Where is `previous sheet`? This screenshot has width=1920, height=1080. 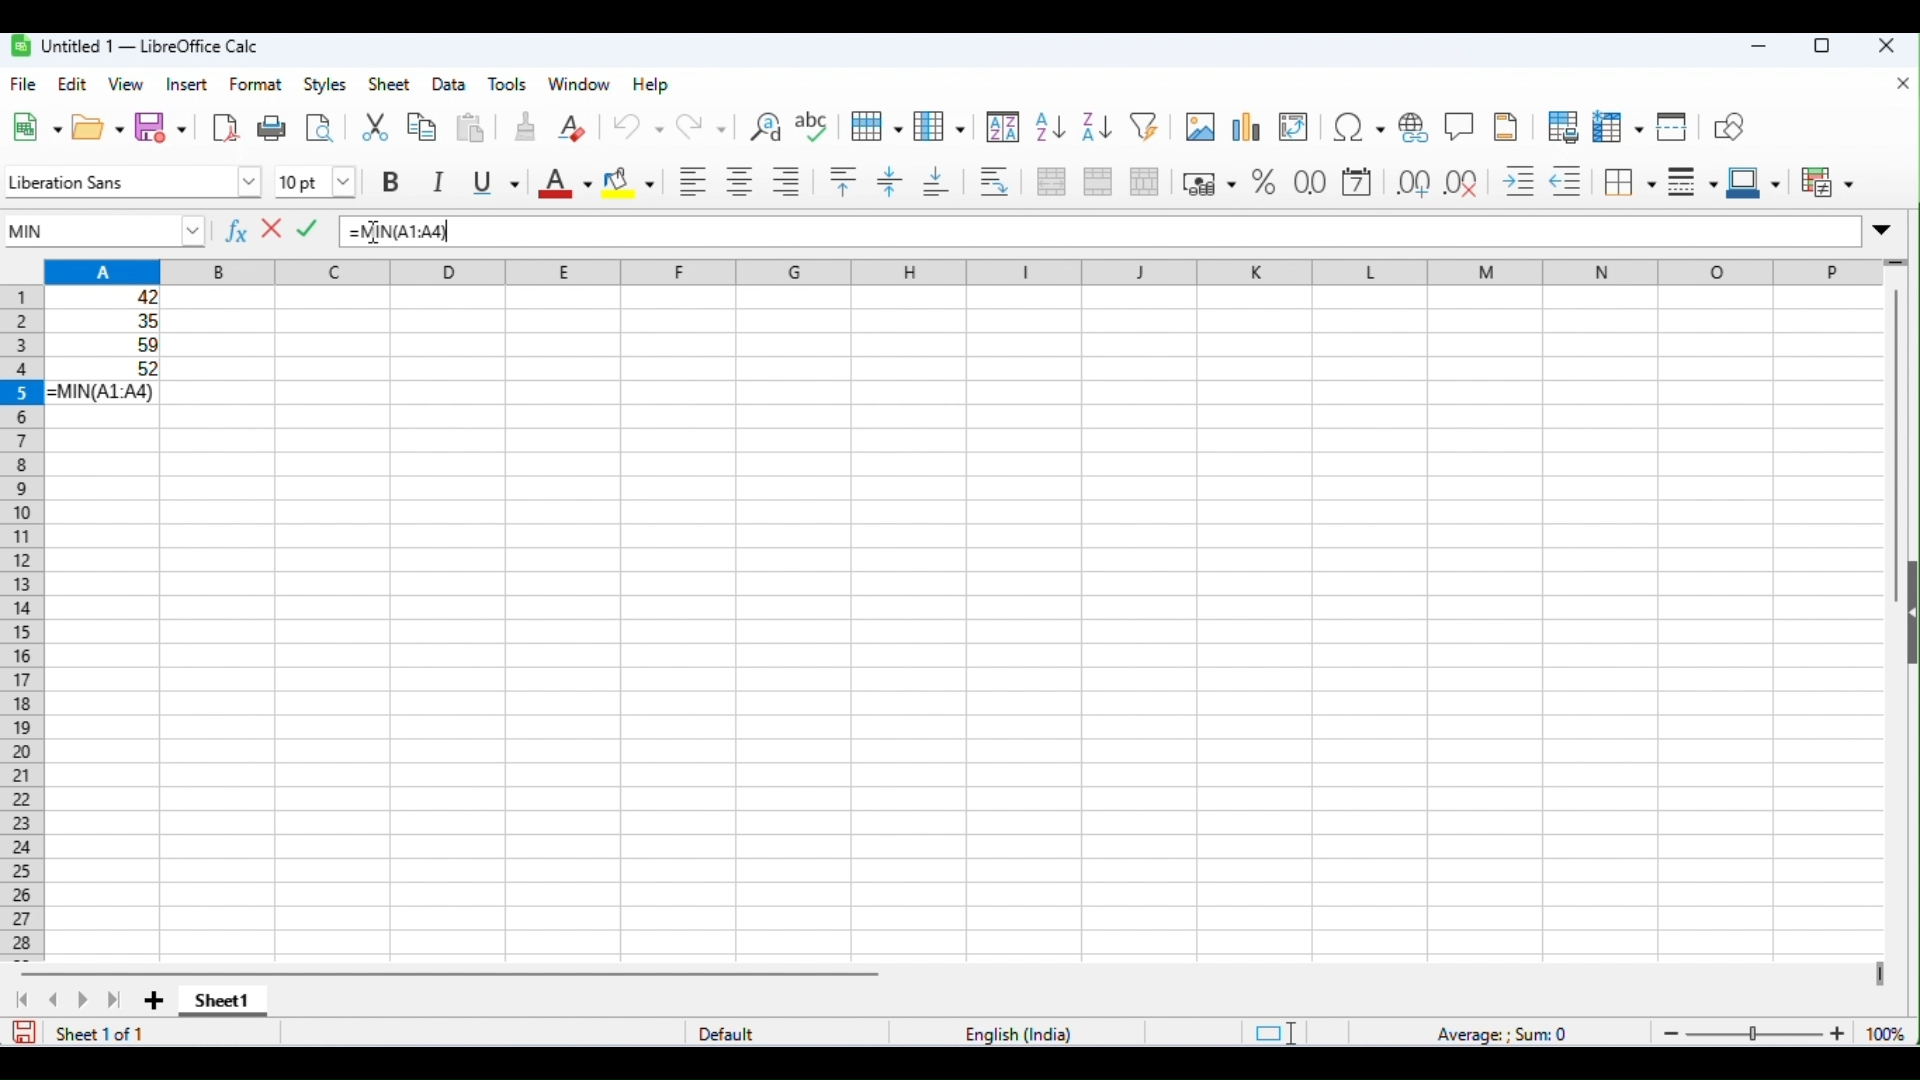 previous sheet is located at coordinates (56, 1000).